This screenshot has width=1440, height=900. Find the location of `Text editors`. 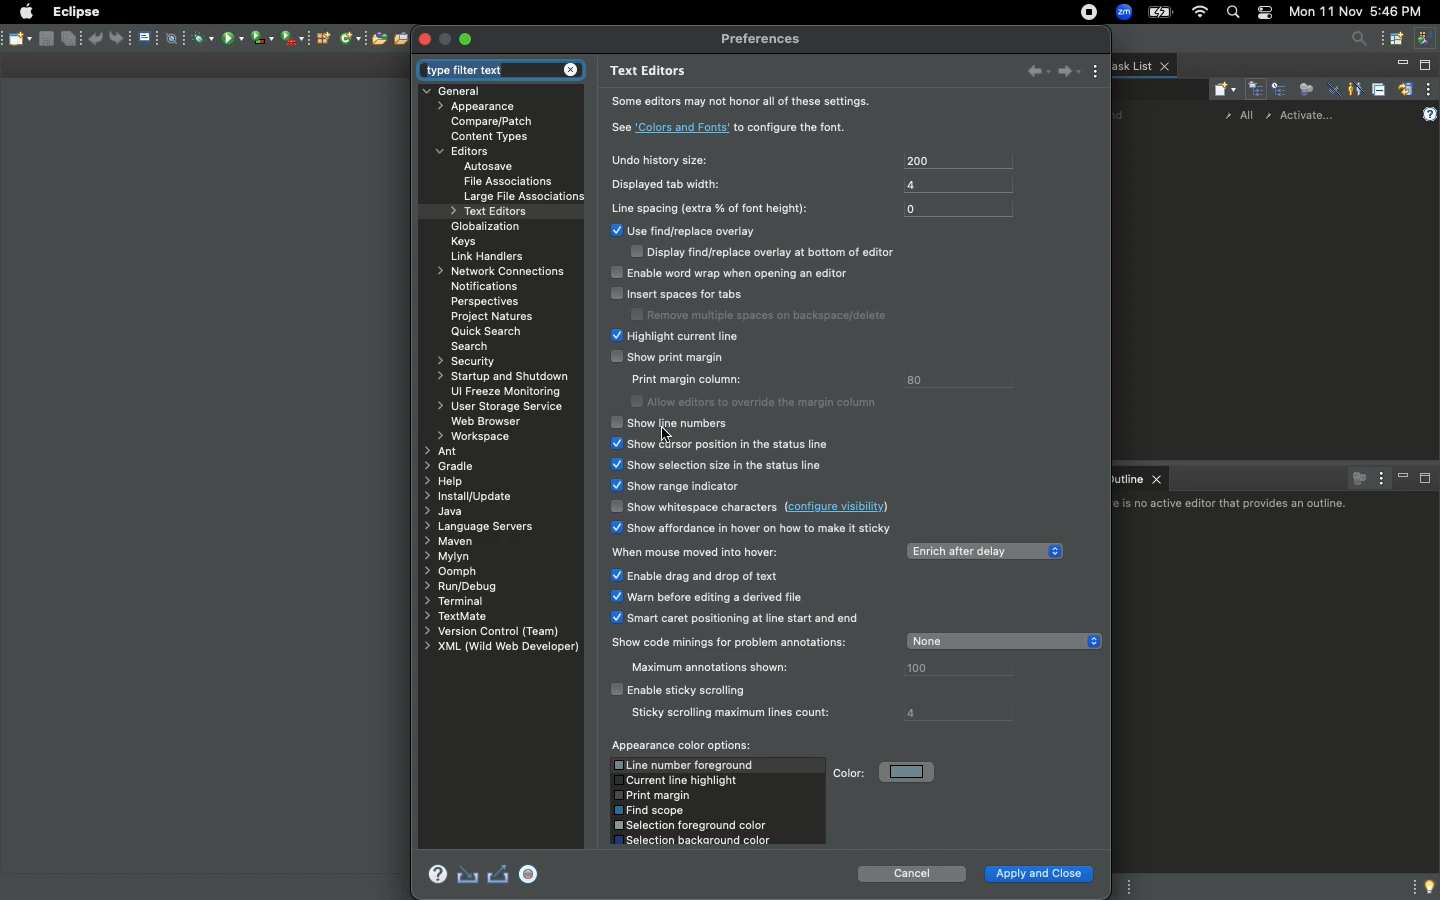

Text editors is located at coordinates (652, 71).